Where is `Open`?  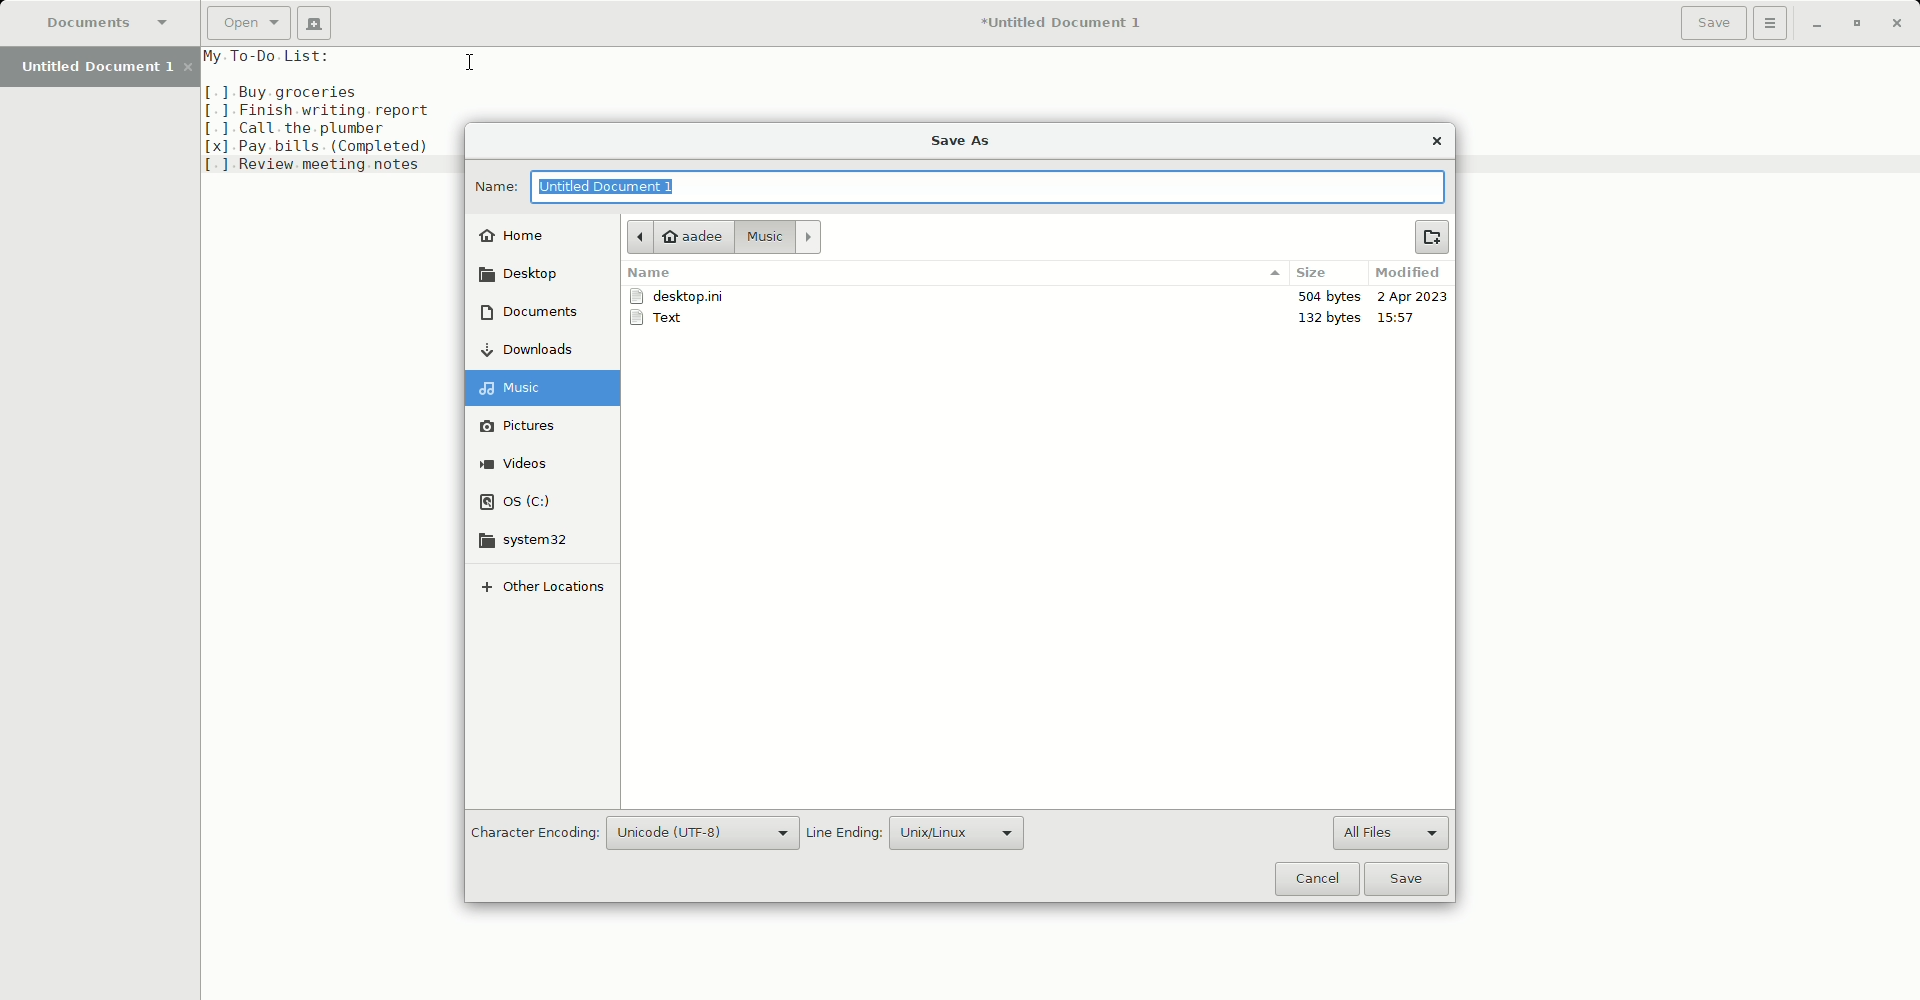 Open is located at coordinates (246, 22).